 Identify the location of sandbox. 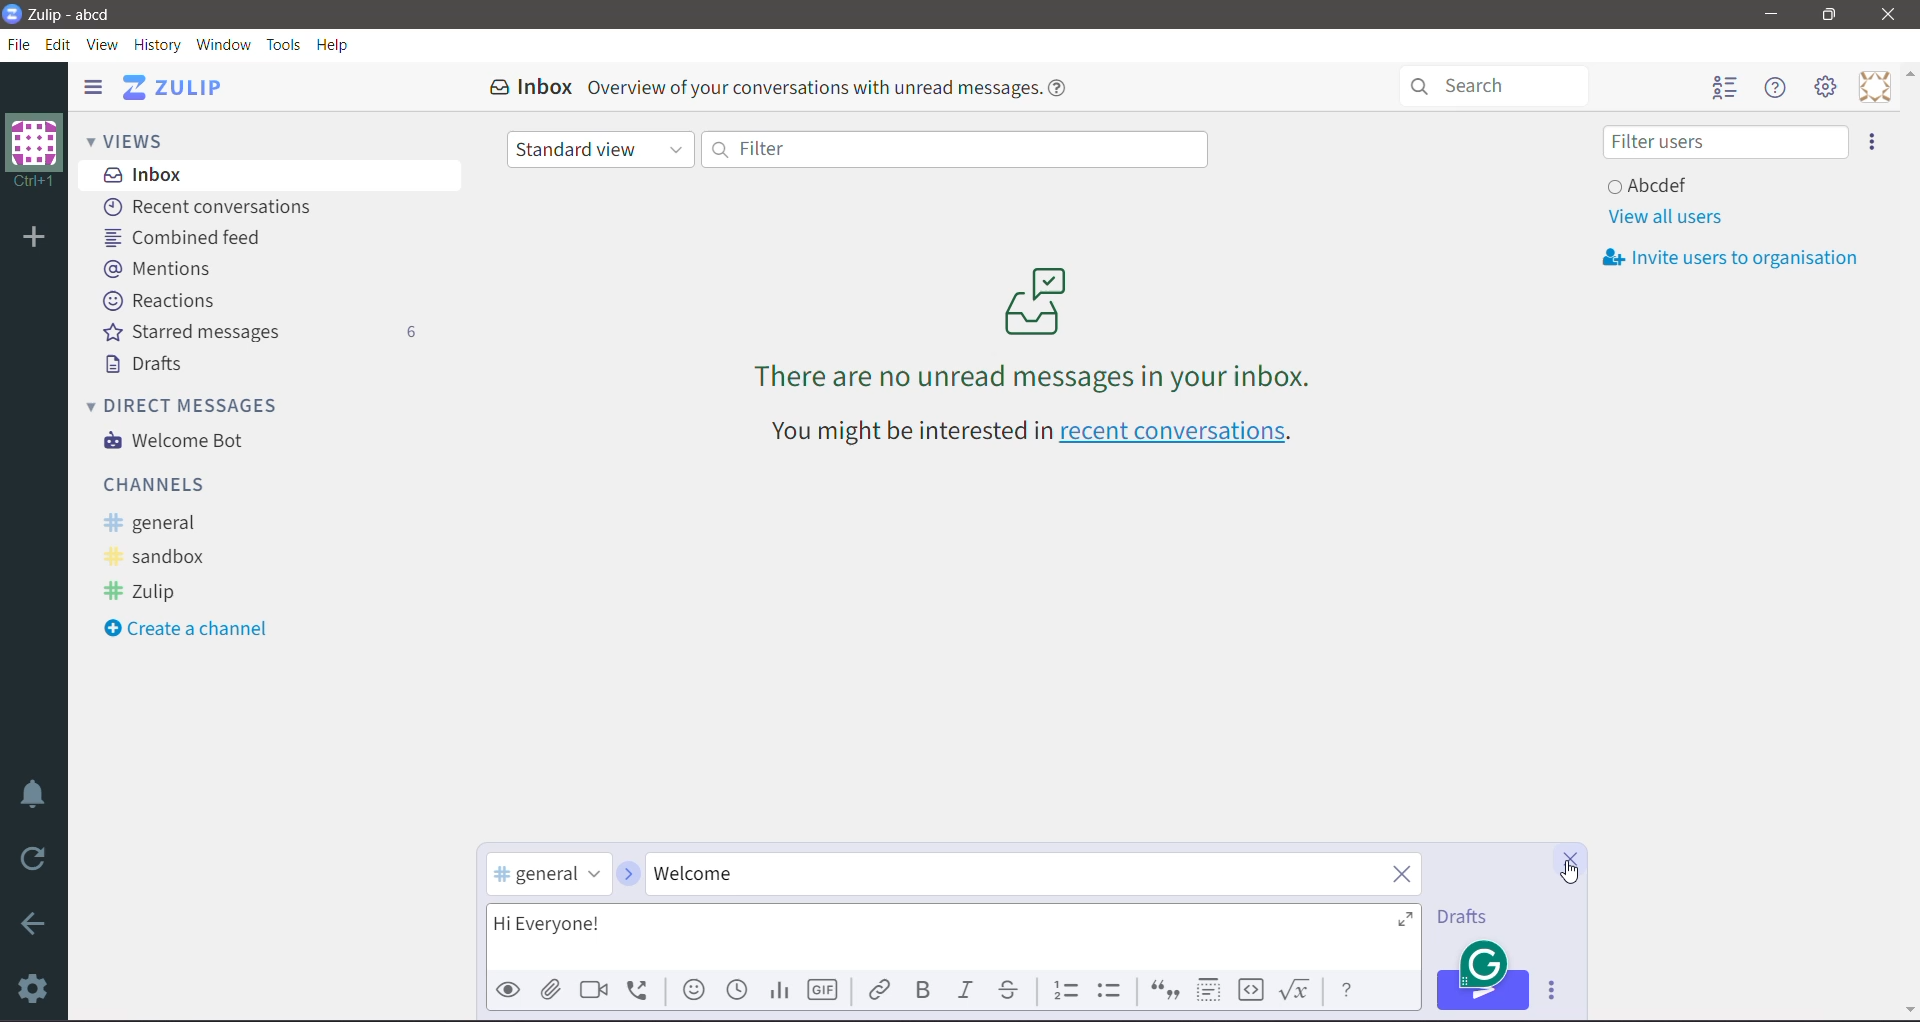
(163, 558).